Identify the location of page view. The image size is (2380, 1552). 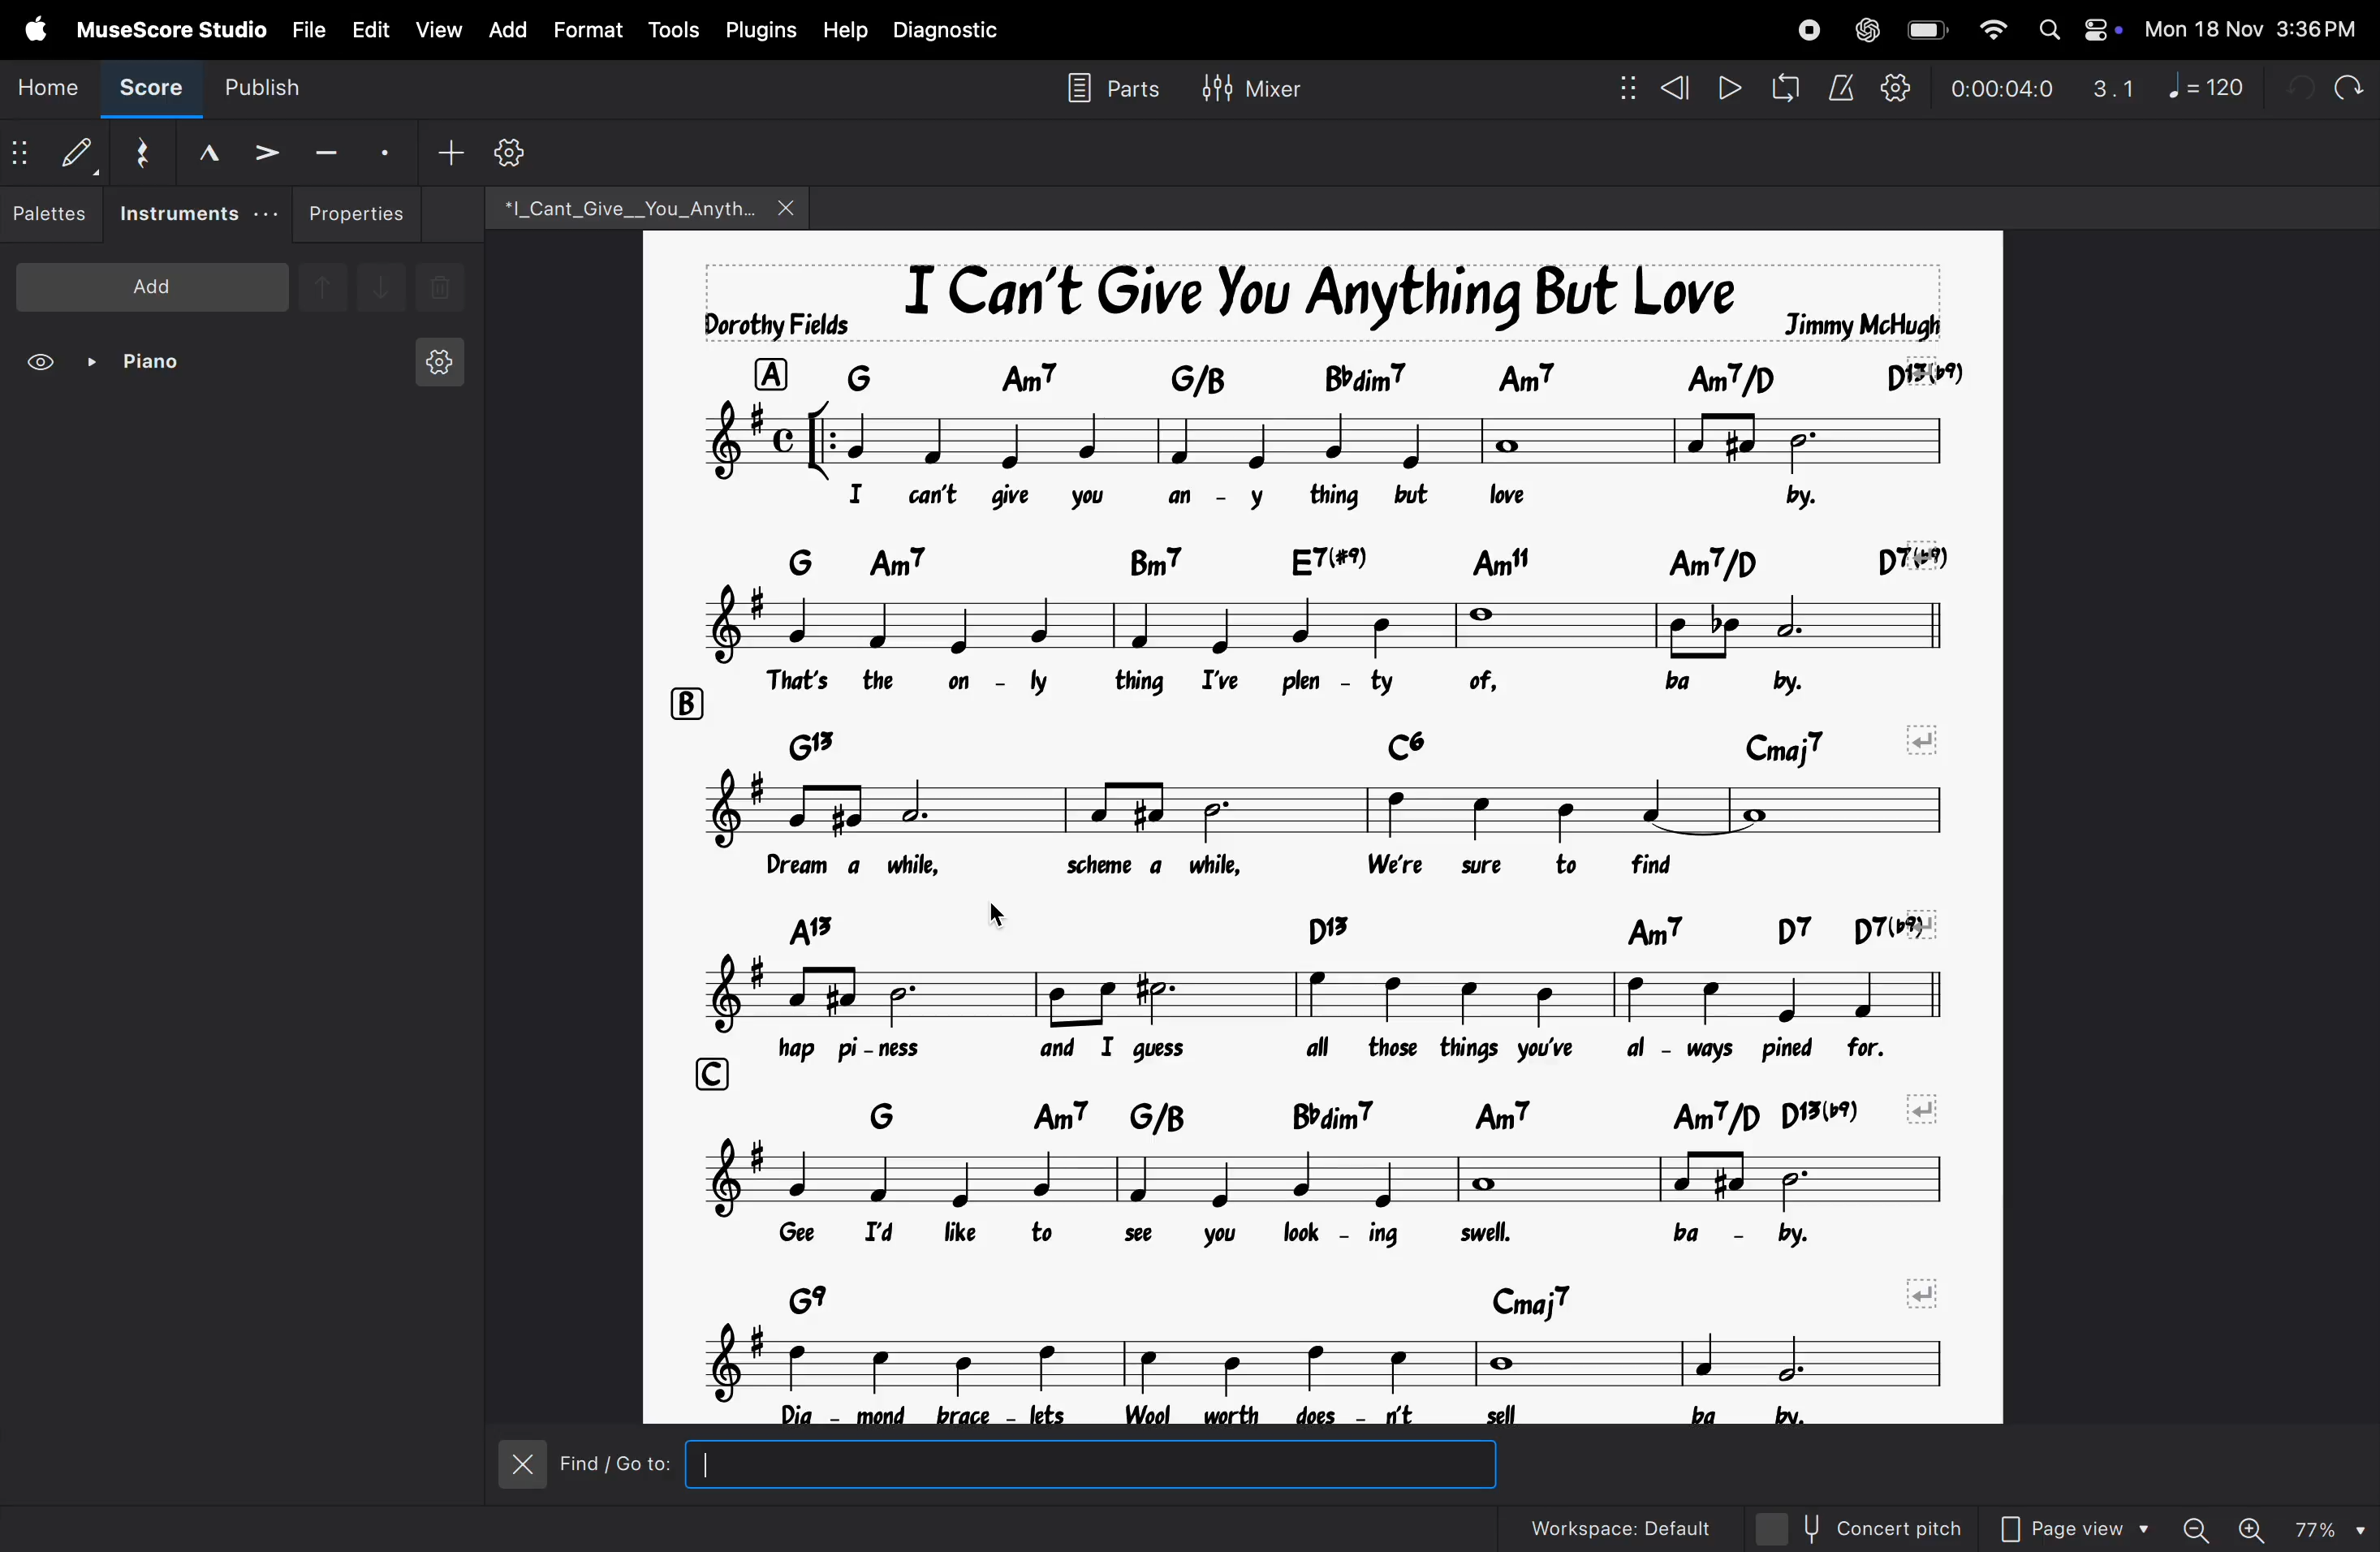
(2073, 1528).